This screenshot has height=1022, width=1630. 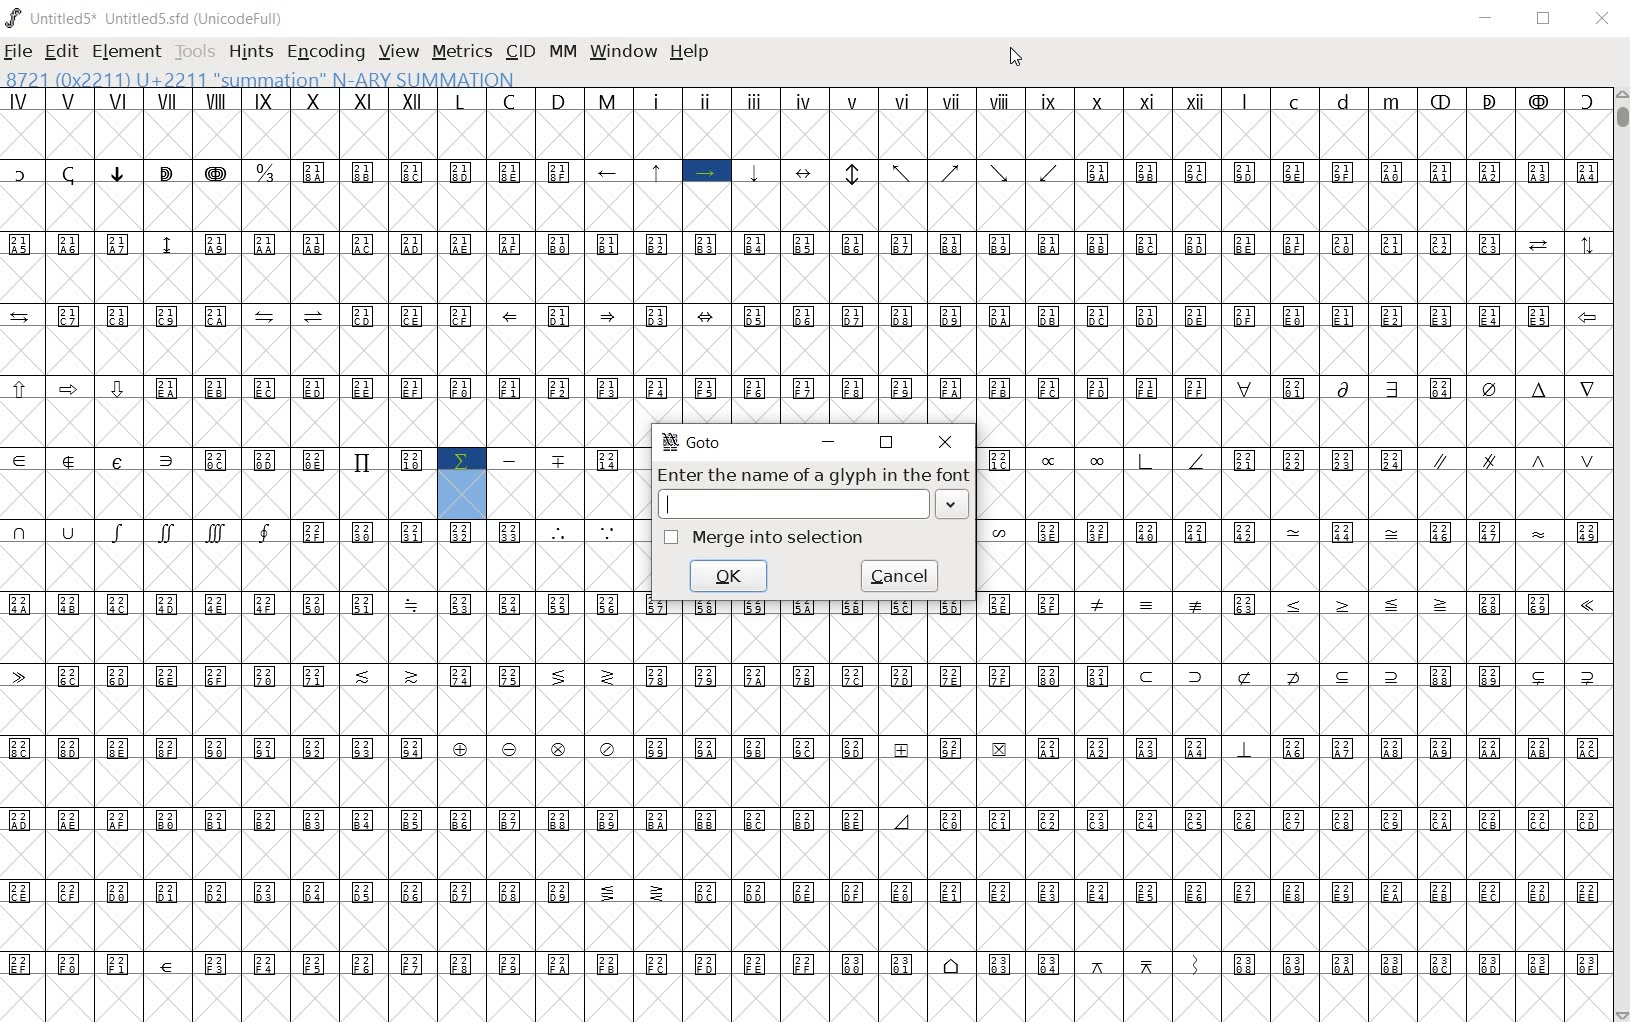 I want to click on special symbols, so click(x=810, y=242).